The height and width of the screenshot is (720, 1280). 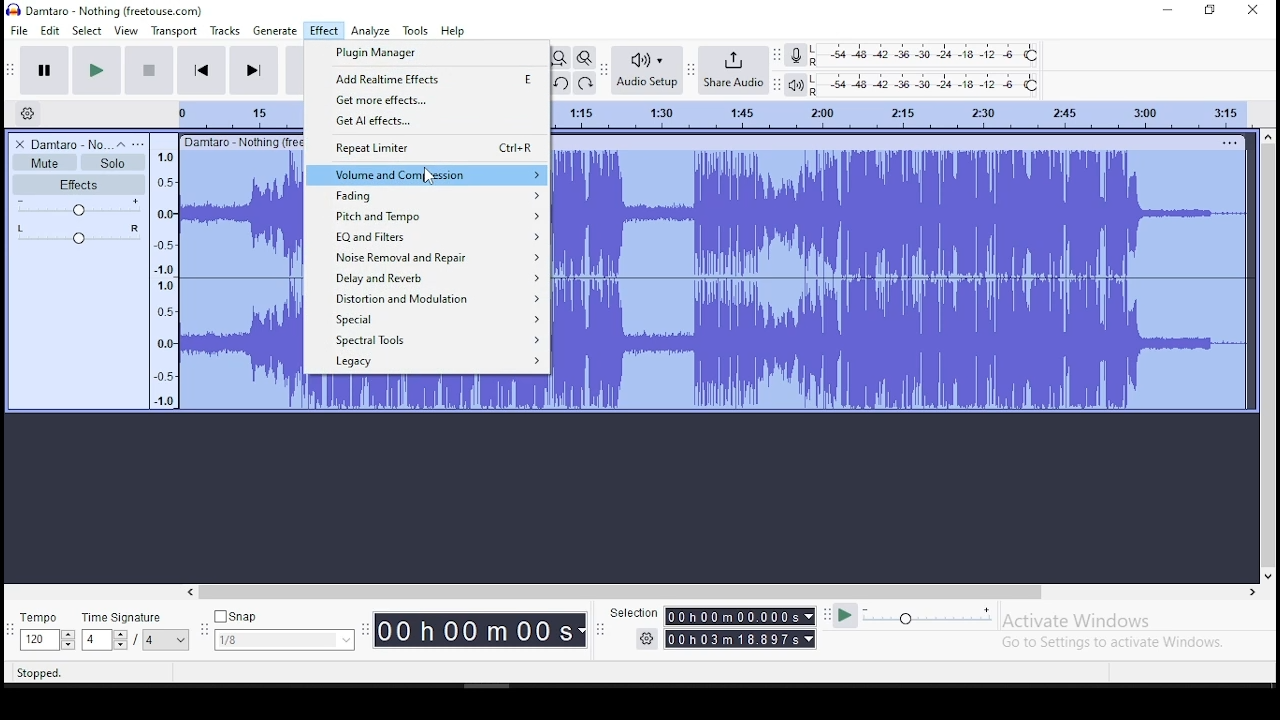 I want to click on pan, so click(x=78, y=233).